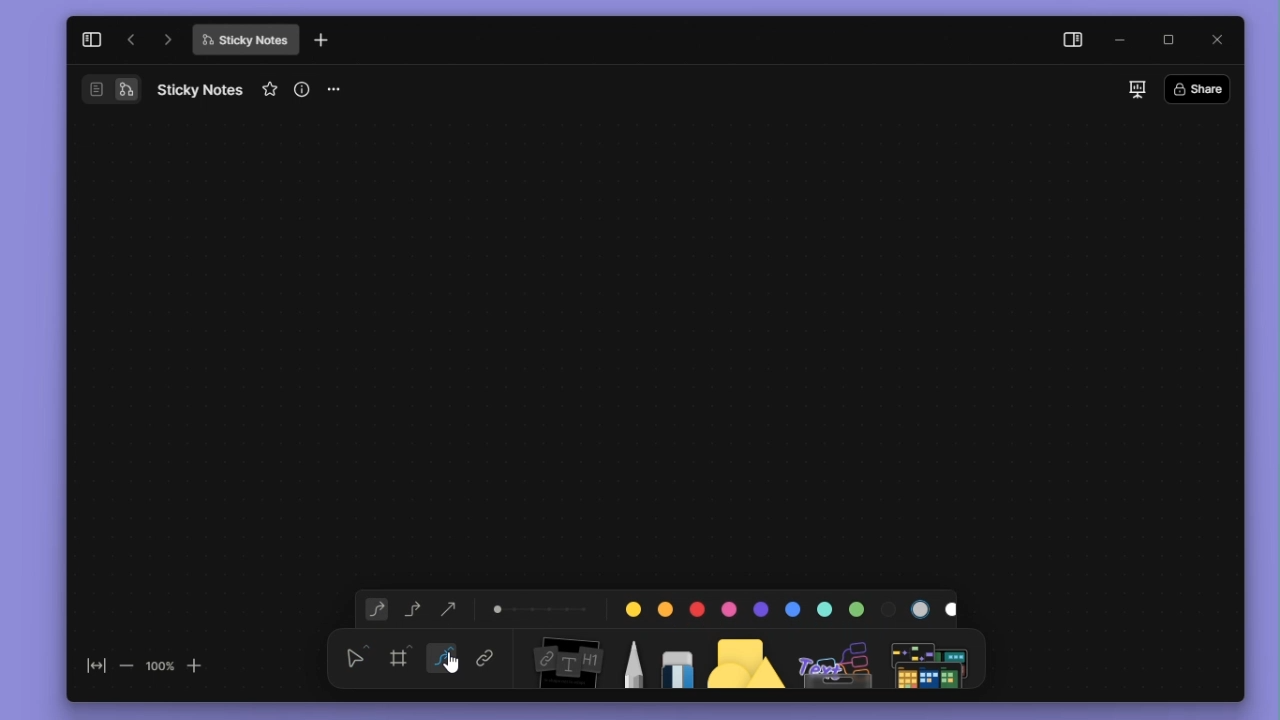 This screenshot has width=1280, height=720. What do you see at coordinates (304, 89) in the screenshot?
I see `view info` at bounding box center [304, 89].